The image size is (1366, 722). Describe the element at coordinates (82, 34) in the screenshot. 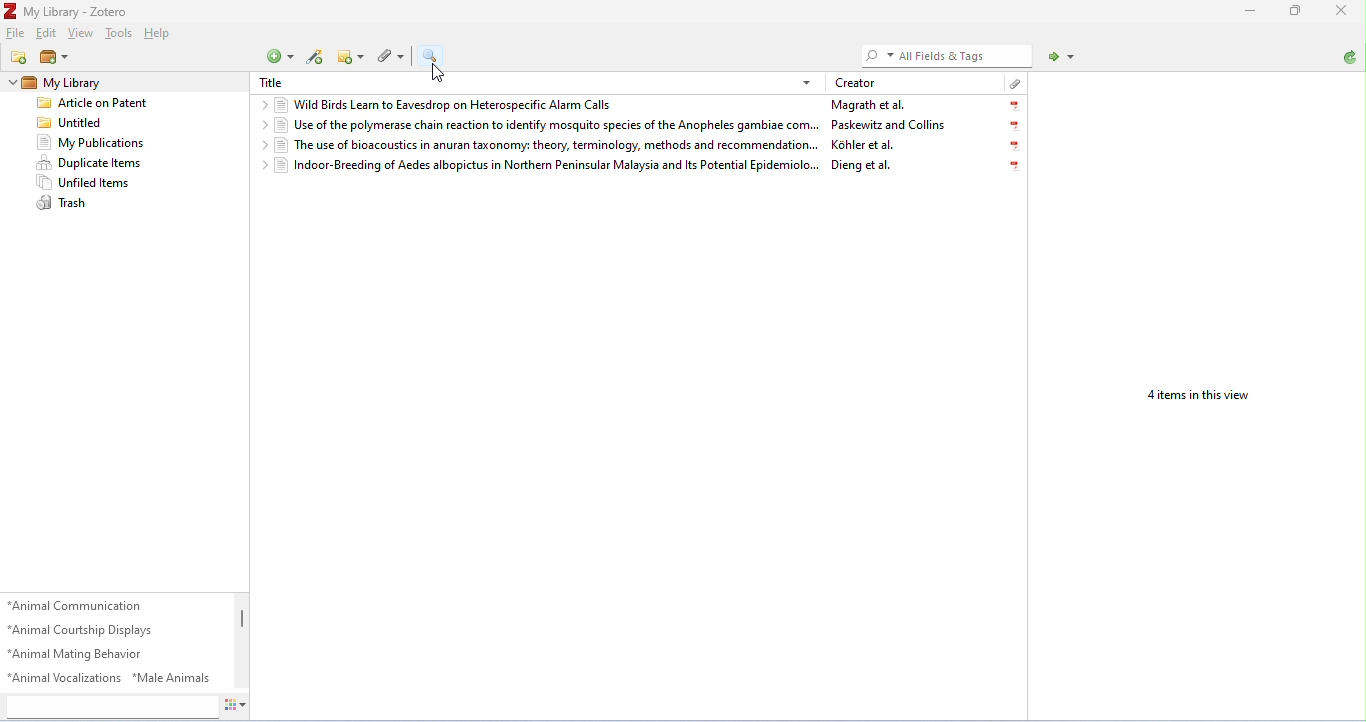

I see `view` at that location.